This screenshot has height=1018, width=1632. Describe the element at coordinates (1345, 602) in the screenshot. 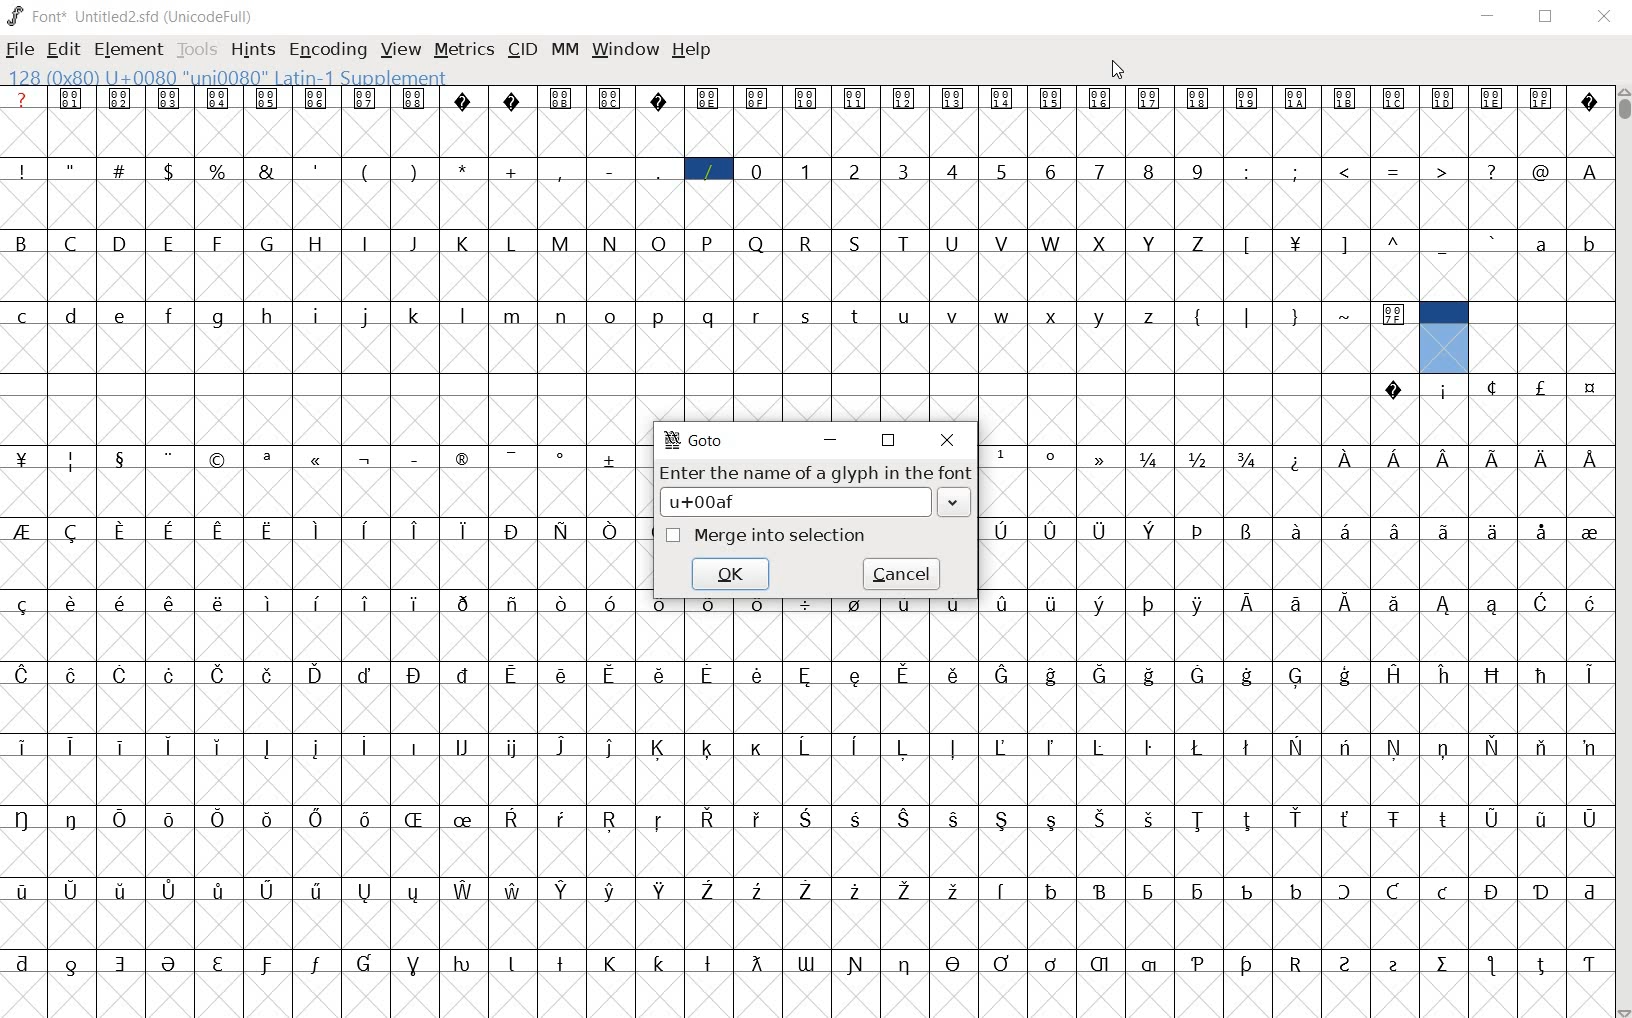

I see `Symbol` at that location.